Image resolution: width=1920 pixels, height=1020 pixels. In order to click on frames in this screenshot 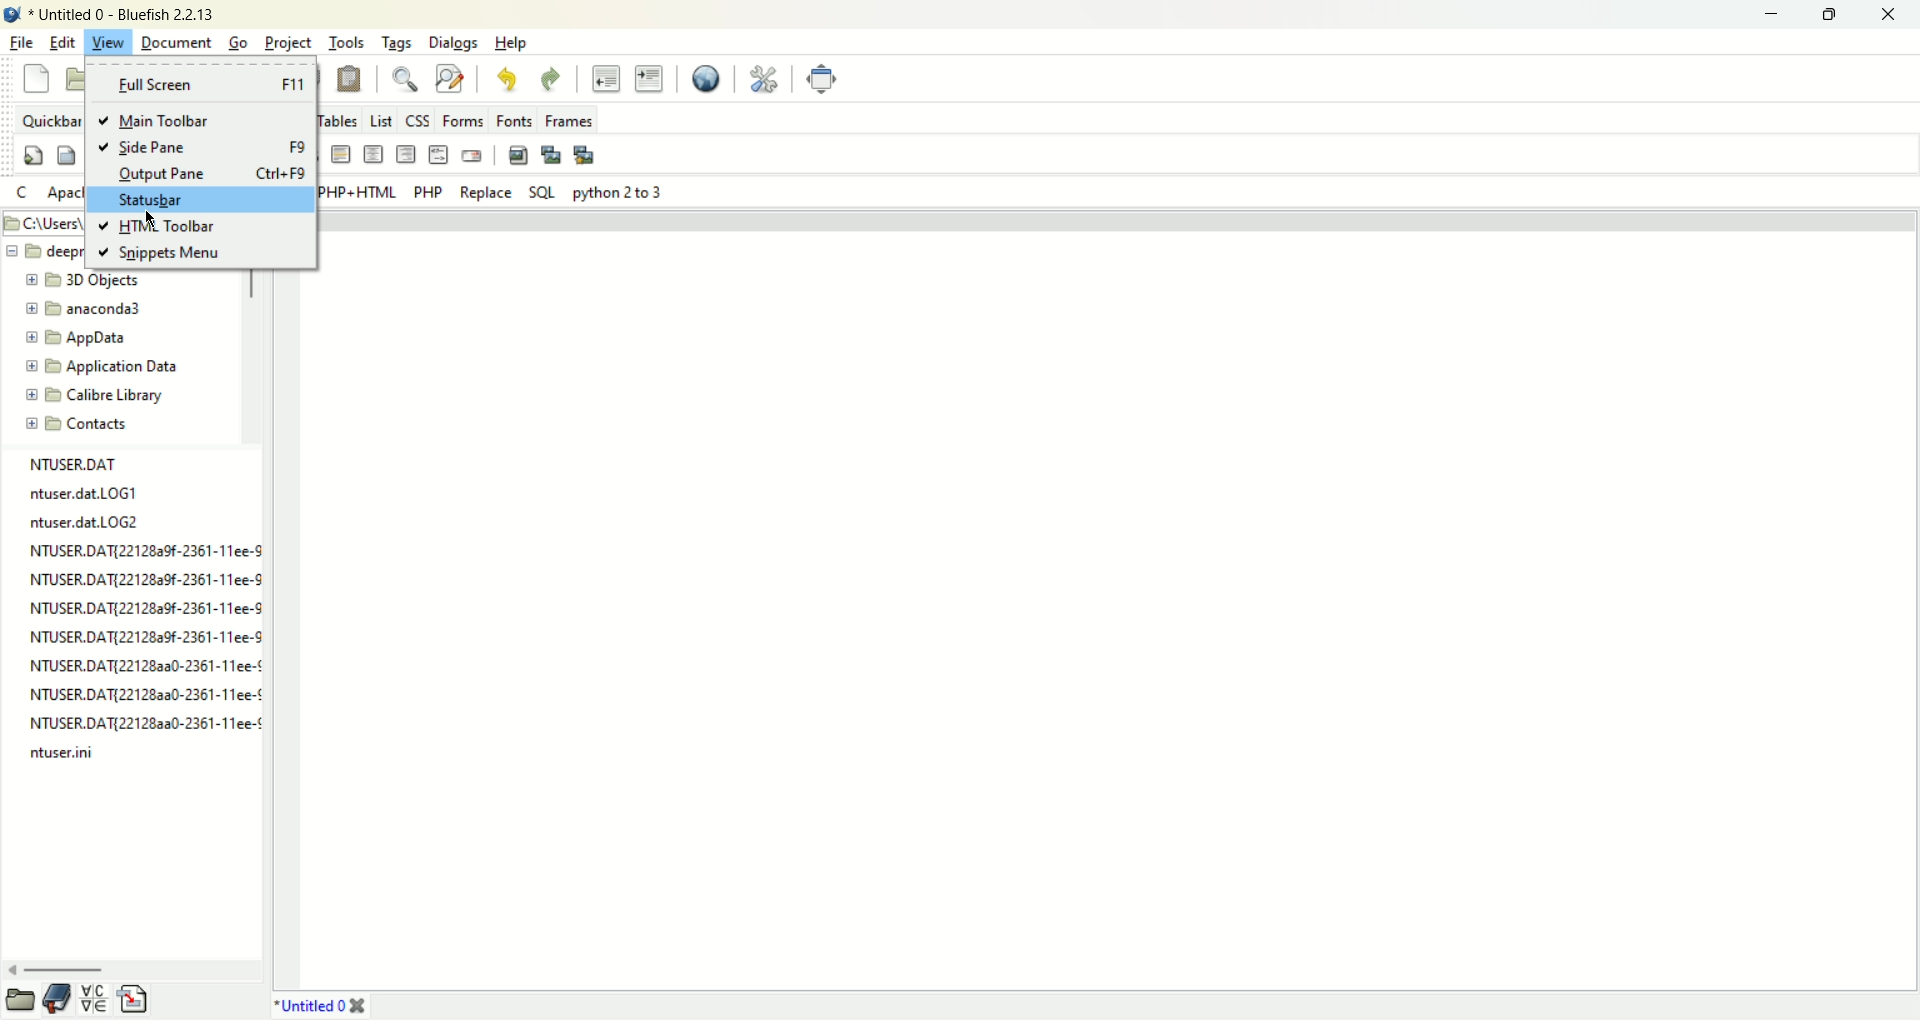, I will do `click(570, 122)`.